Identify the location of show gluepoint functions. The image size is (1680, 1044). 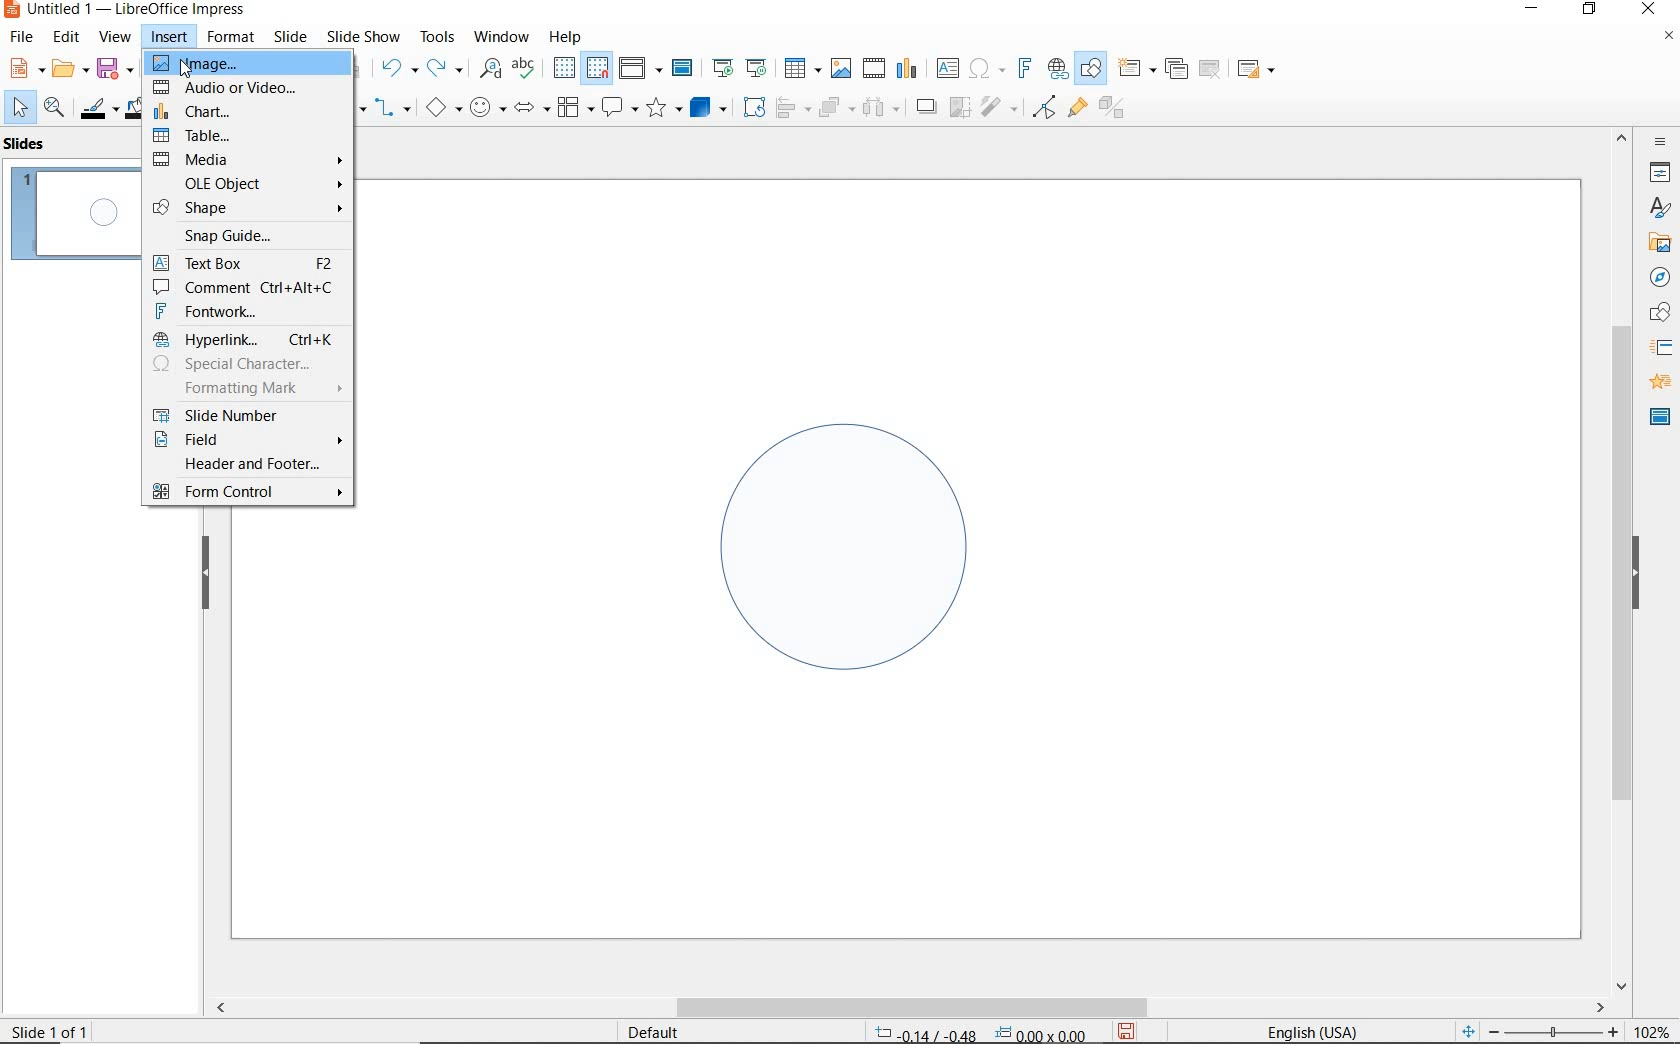
(1073, 109).